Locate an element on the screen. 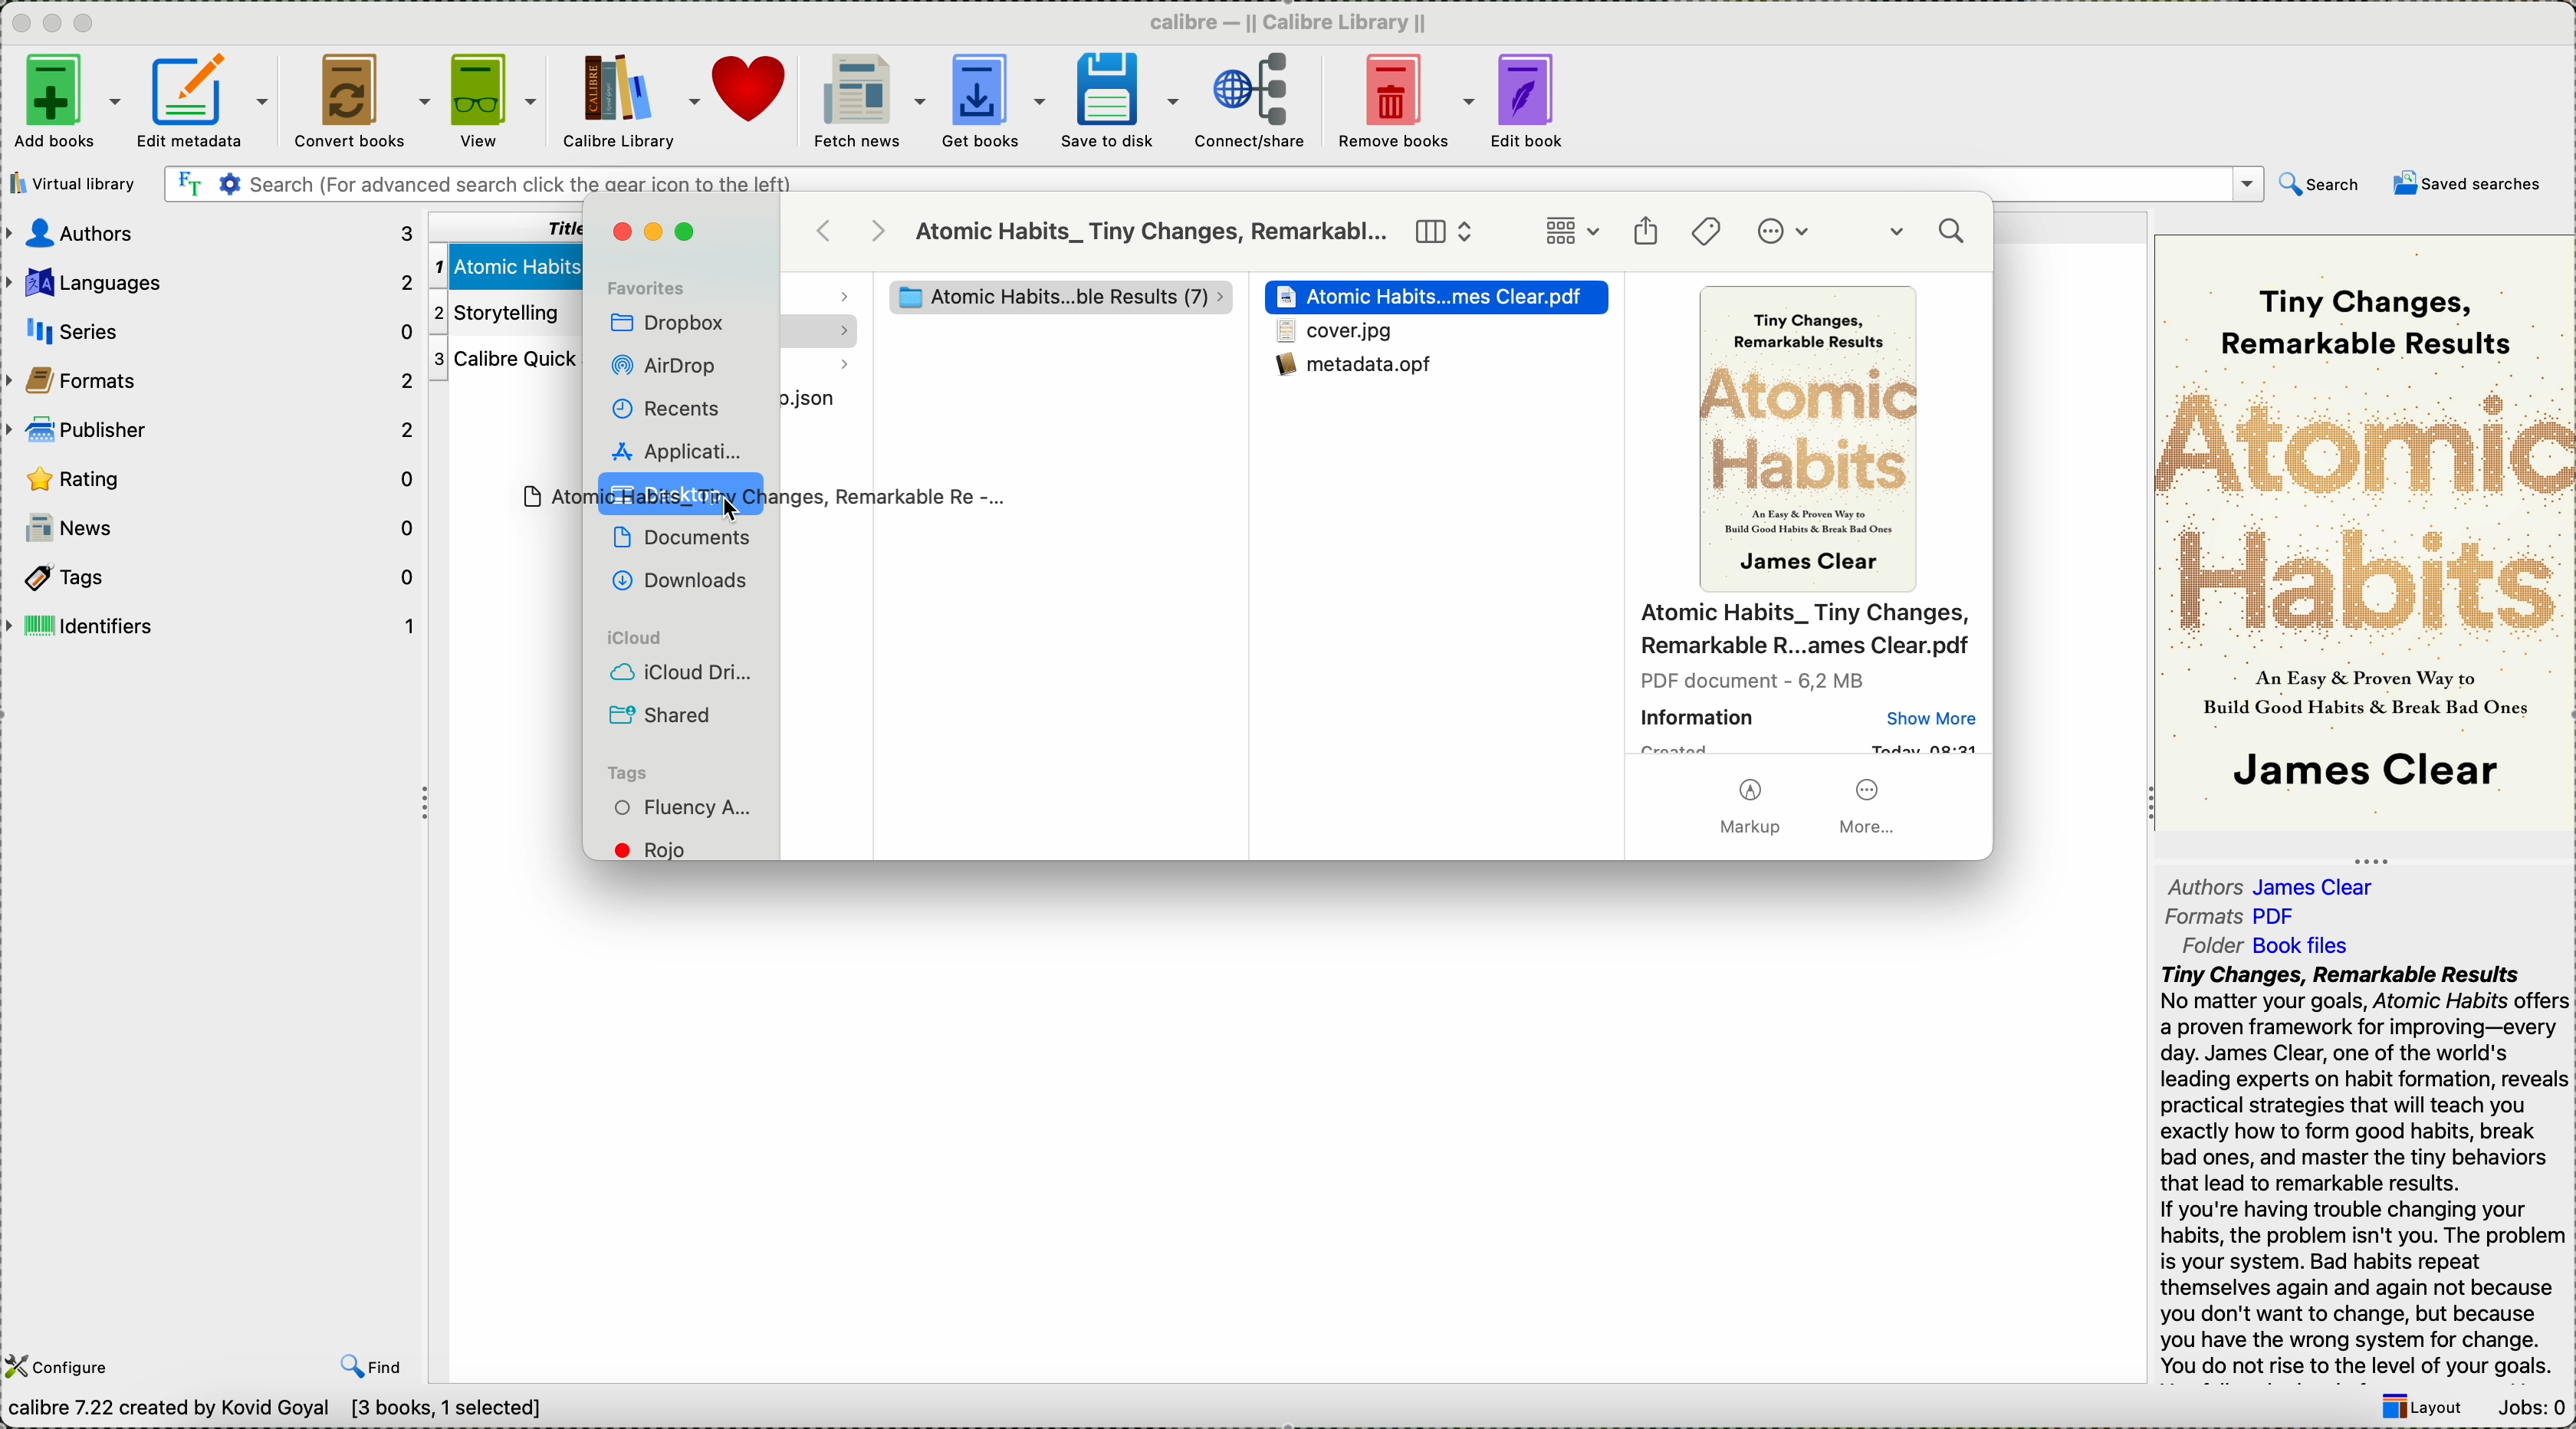 Image resolution: width=2576 pixels, height=1429 pixels. close window is located at coordinates (620, 233).